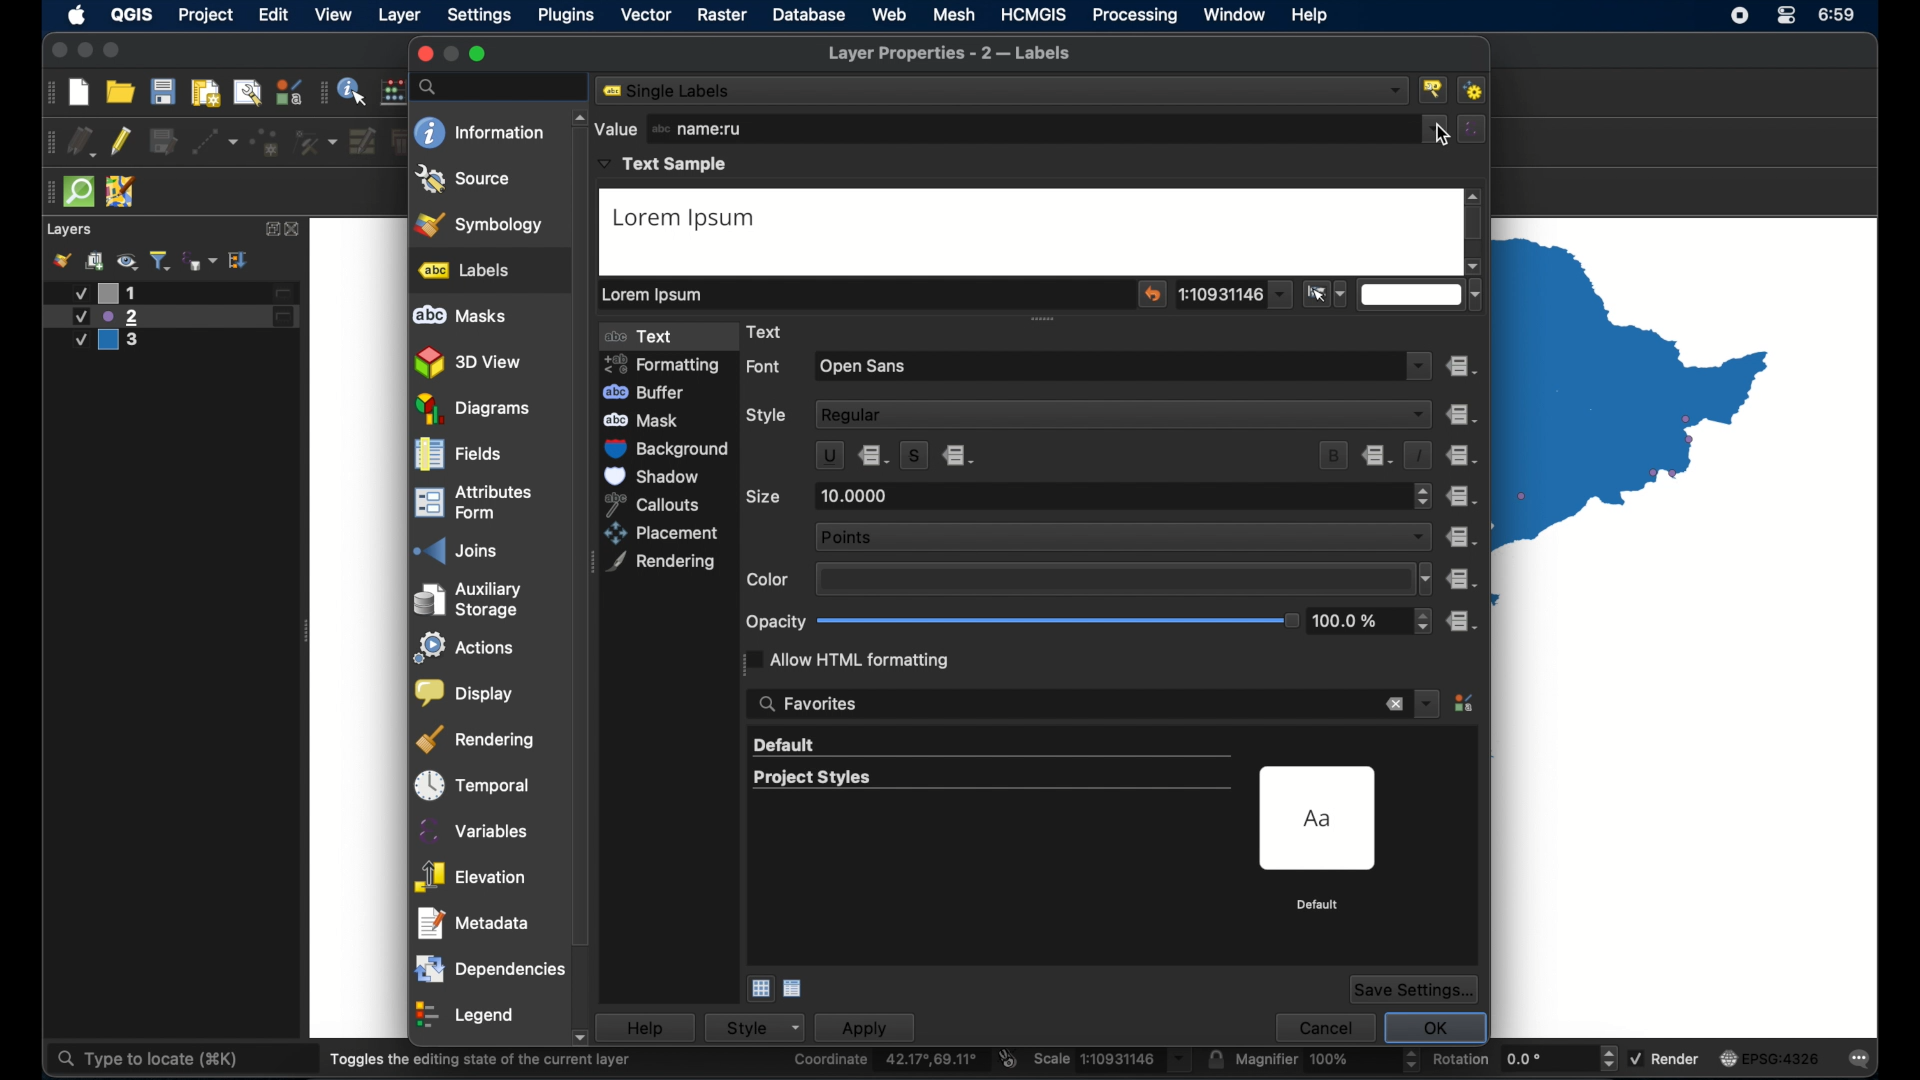  Describe the element at coordinates (588, 1037) in the screenshot. I see `scroll down arrow` at that location.